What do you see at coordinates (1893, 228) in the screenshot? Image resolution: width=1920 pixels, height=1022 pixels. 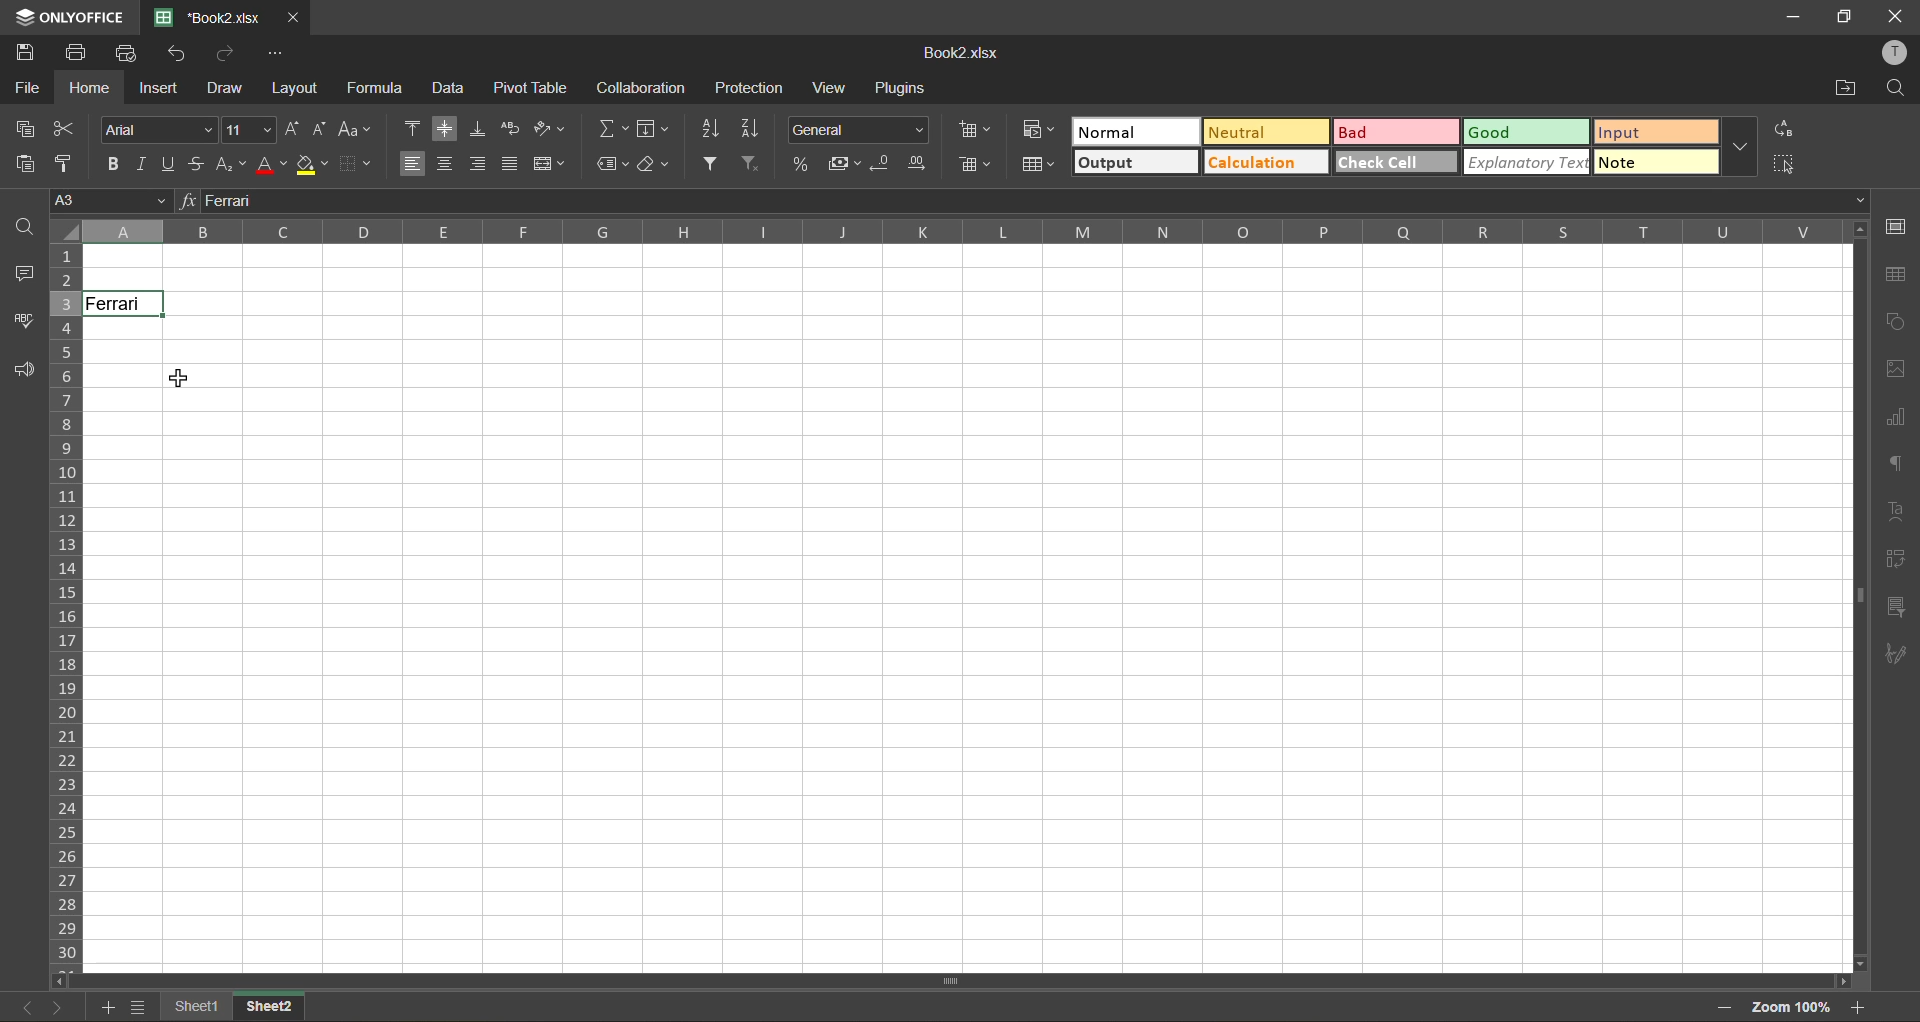 I see `cell settings` at bounding box center [1893, 228].